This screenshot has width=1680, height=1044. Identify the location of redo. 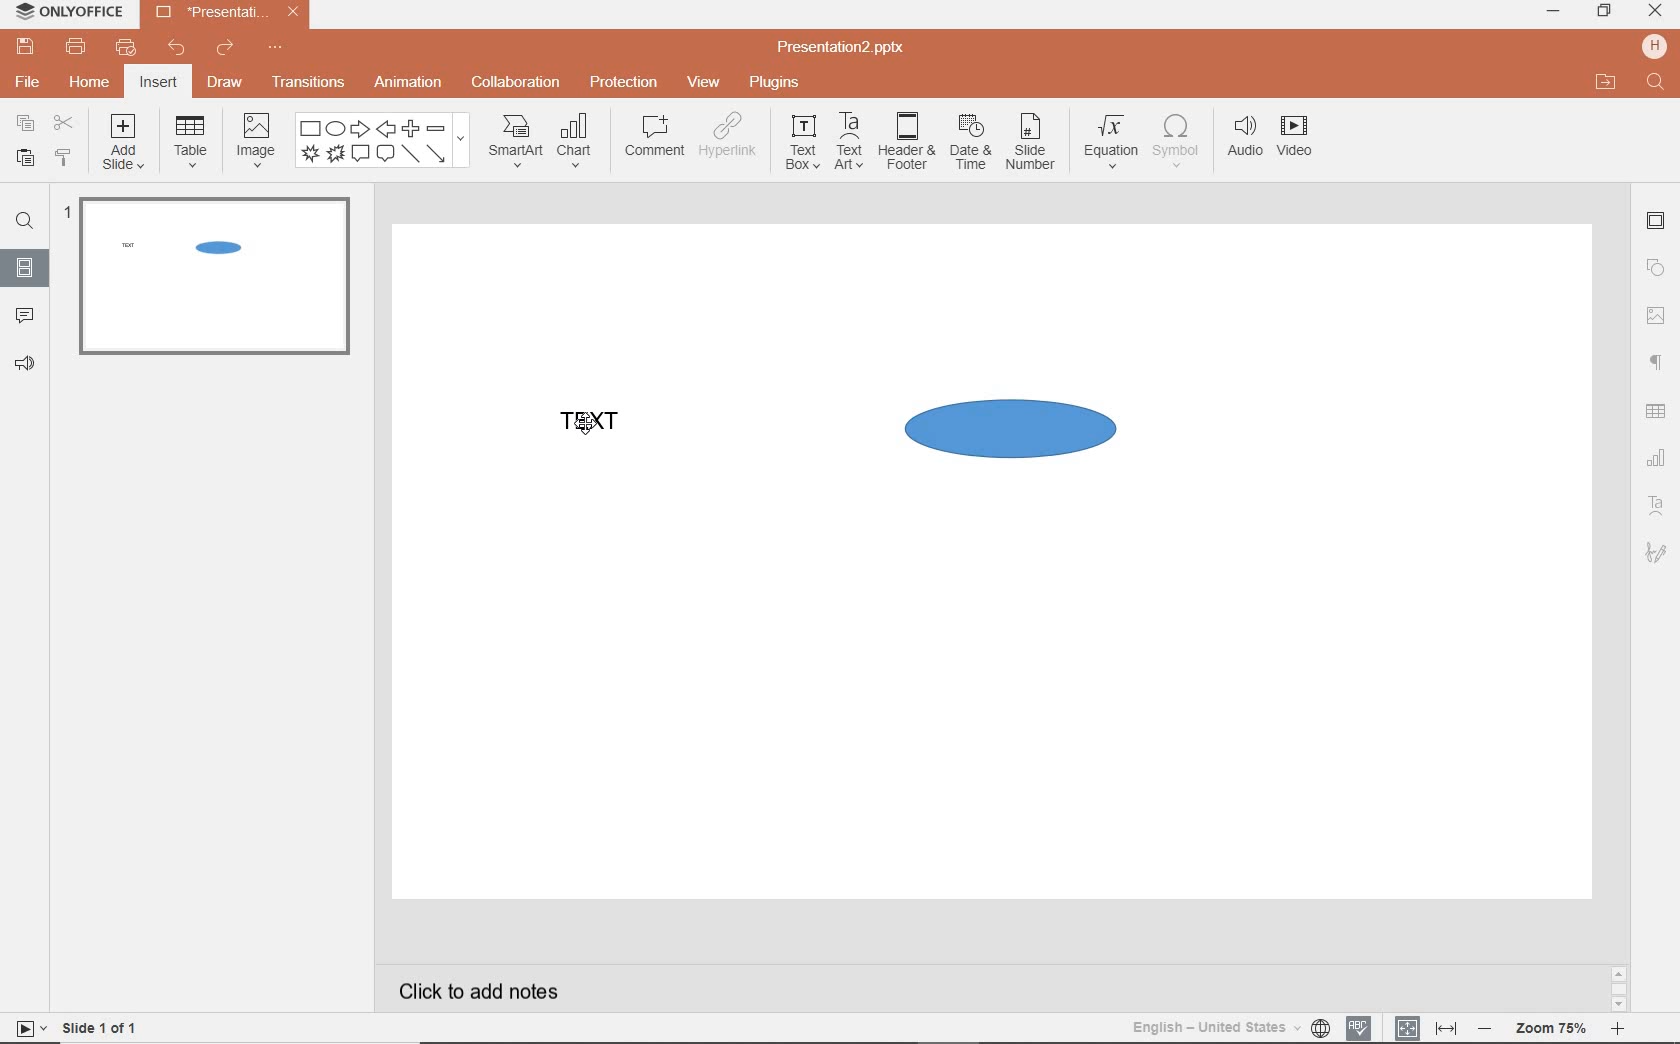
(224, 50).